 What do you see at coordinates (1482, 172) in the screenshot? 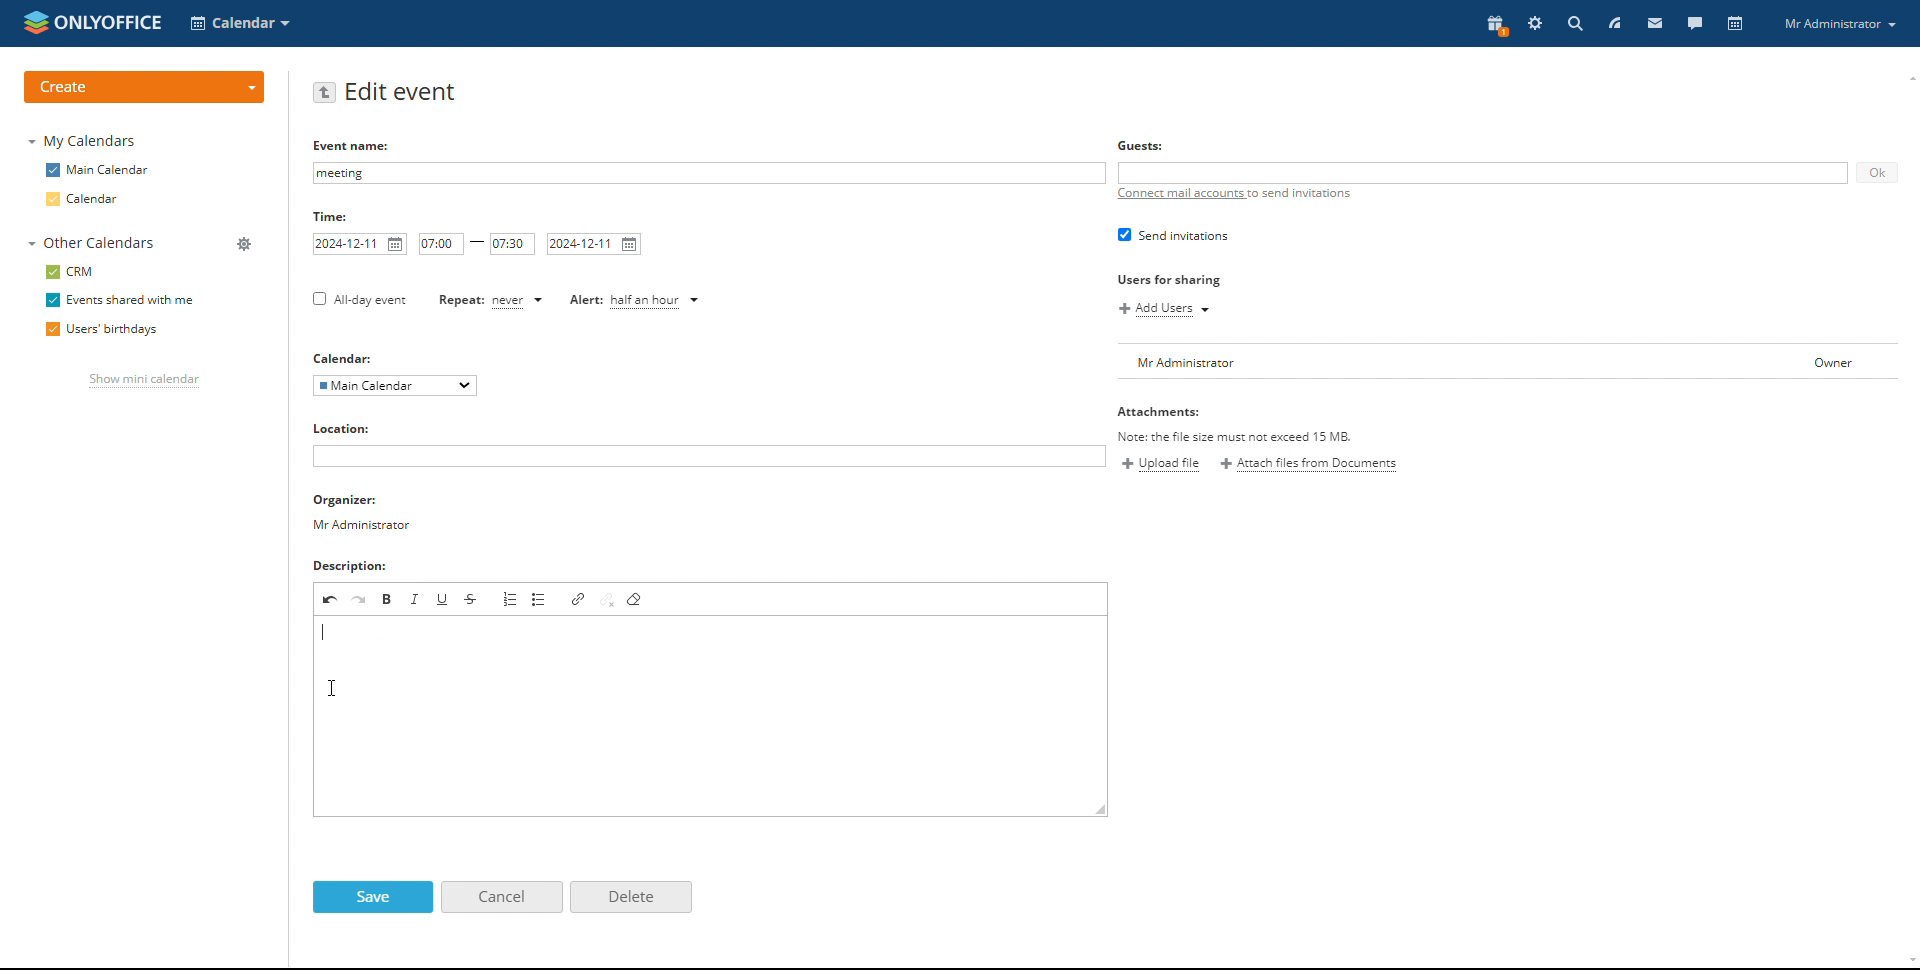
I see `add guests` at bounding box center [1482, 172].